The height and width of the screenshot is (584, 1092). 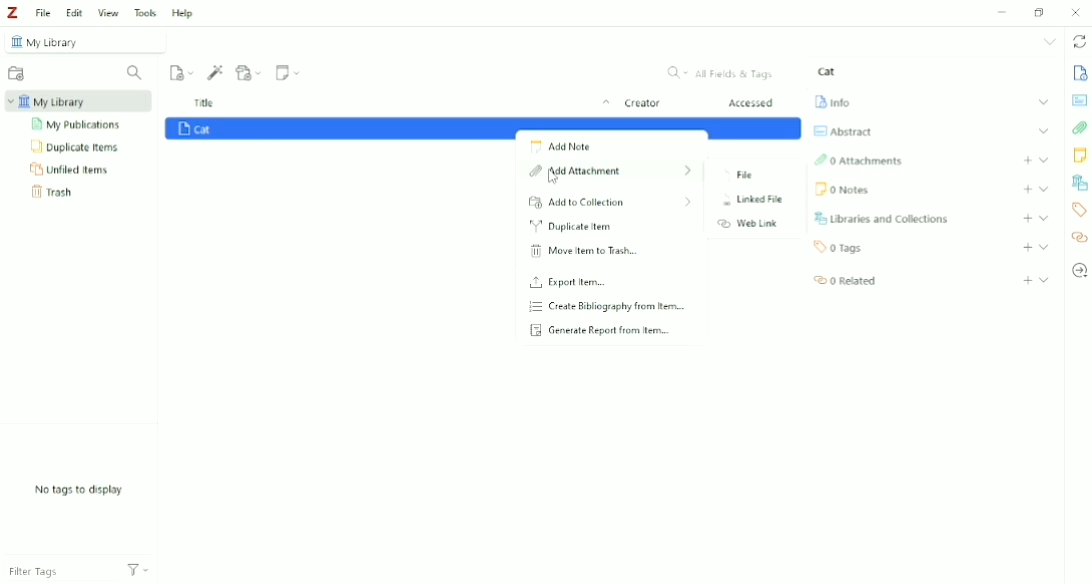 I want to click on Add, so click(x=1028, y=160).